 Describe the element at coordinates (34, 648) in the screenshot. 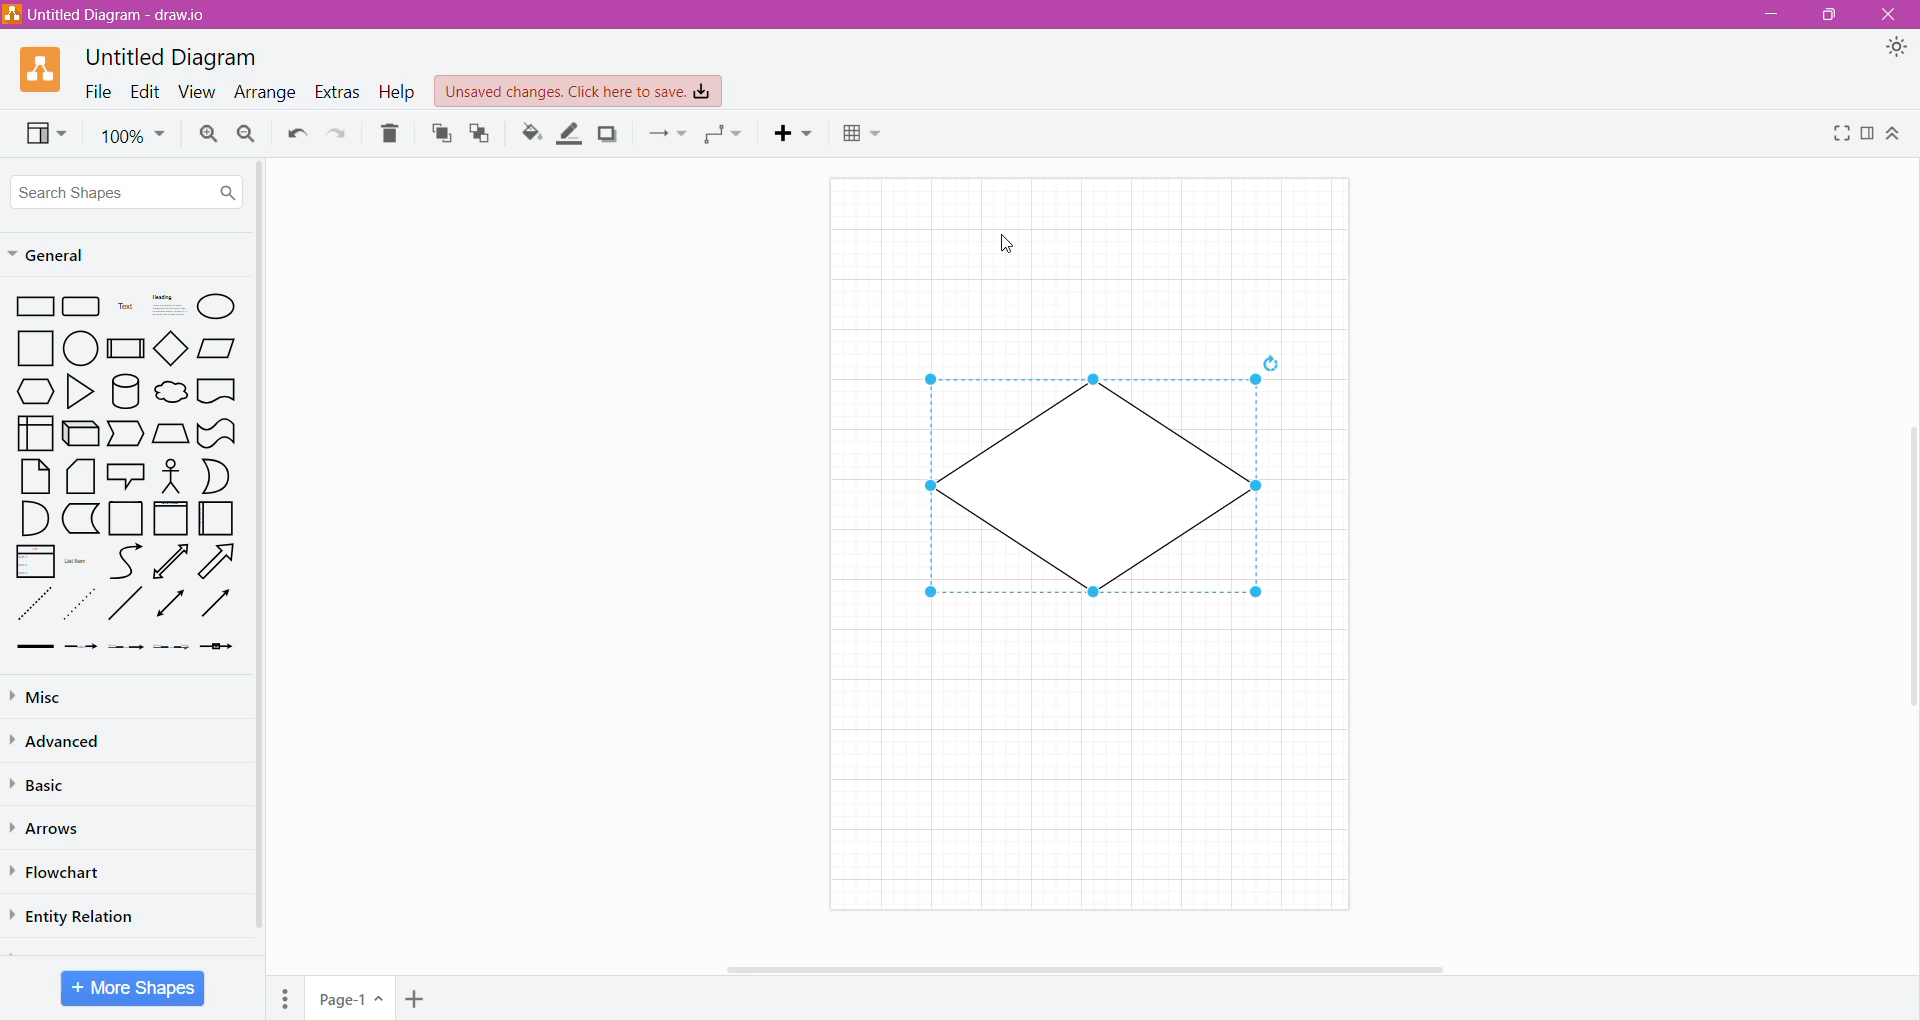

I see `Link` at that location.